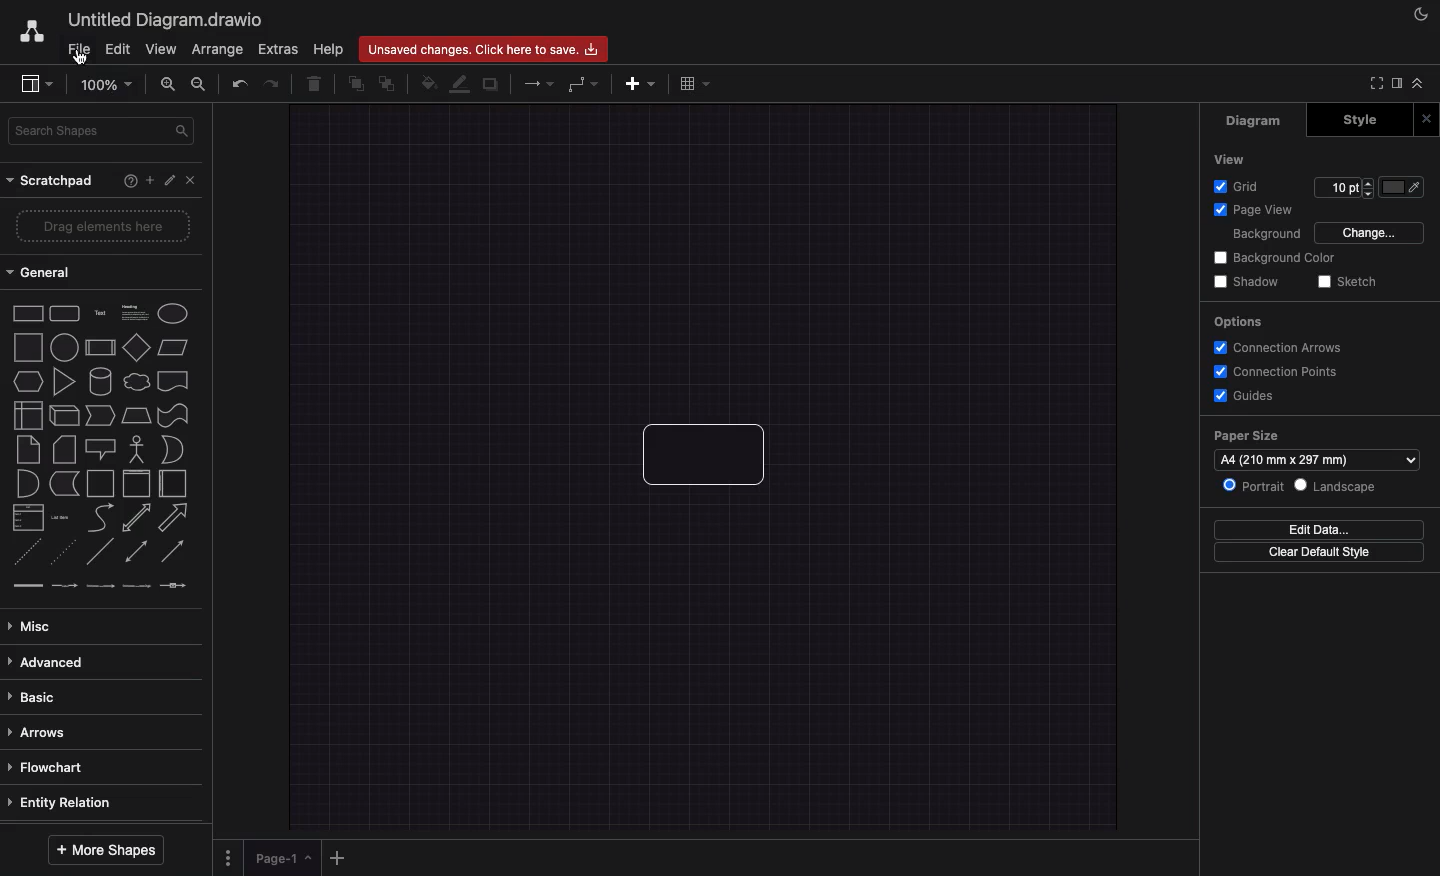  What do you see at coordinates (1372, 120) in the screenshot?
I see `Style` at bounding box center [1372, 120].